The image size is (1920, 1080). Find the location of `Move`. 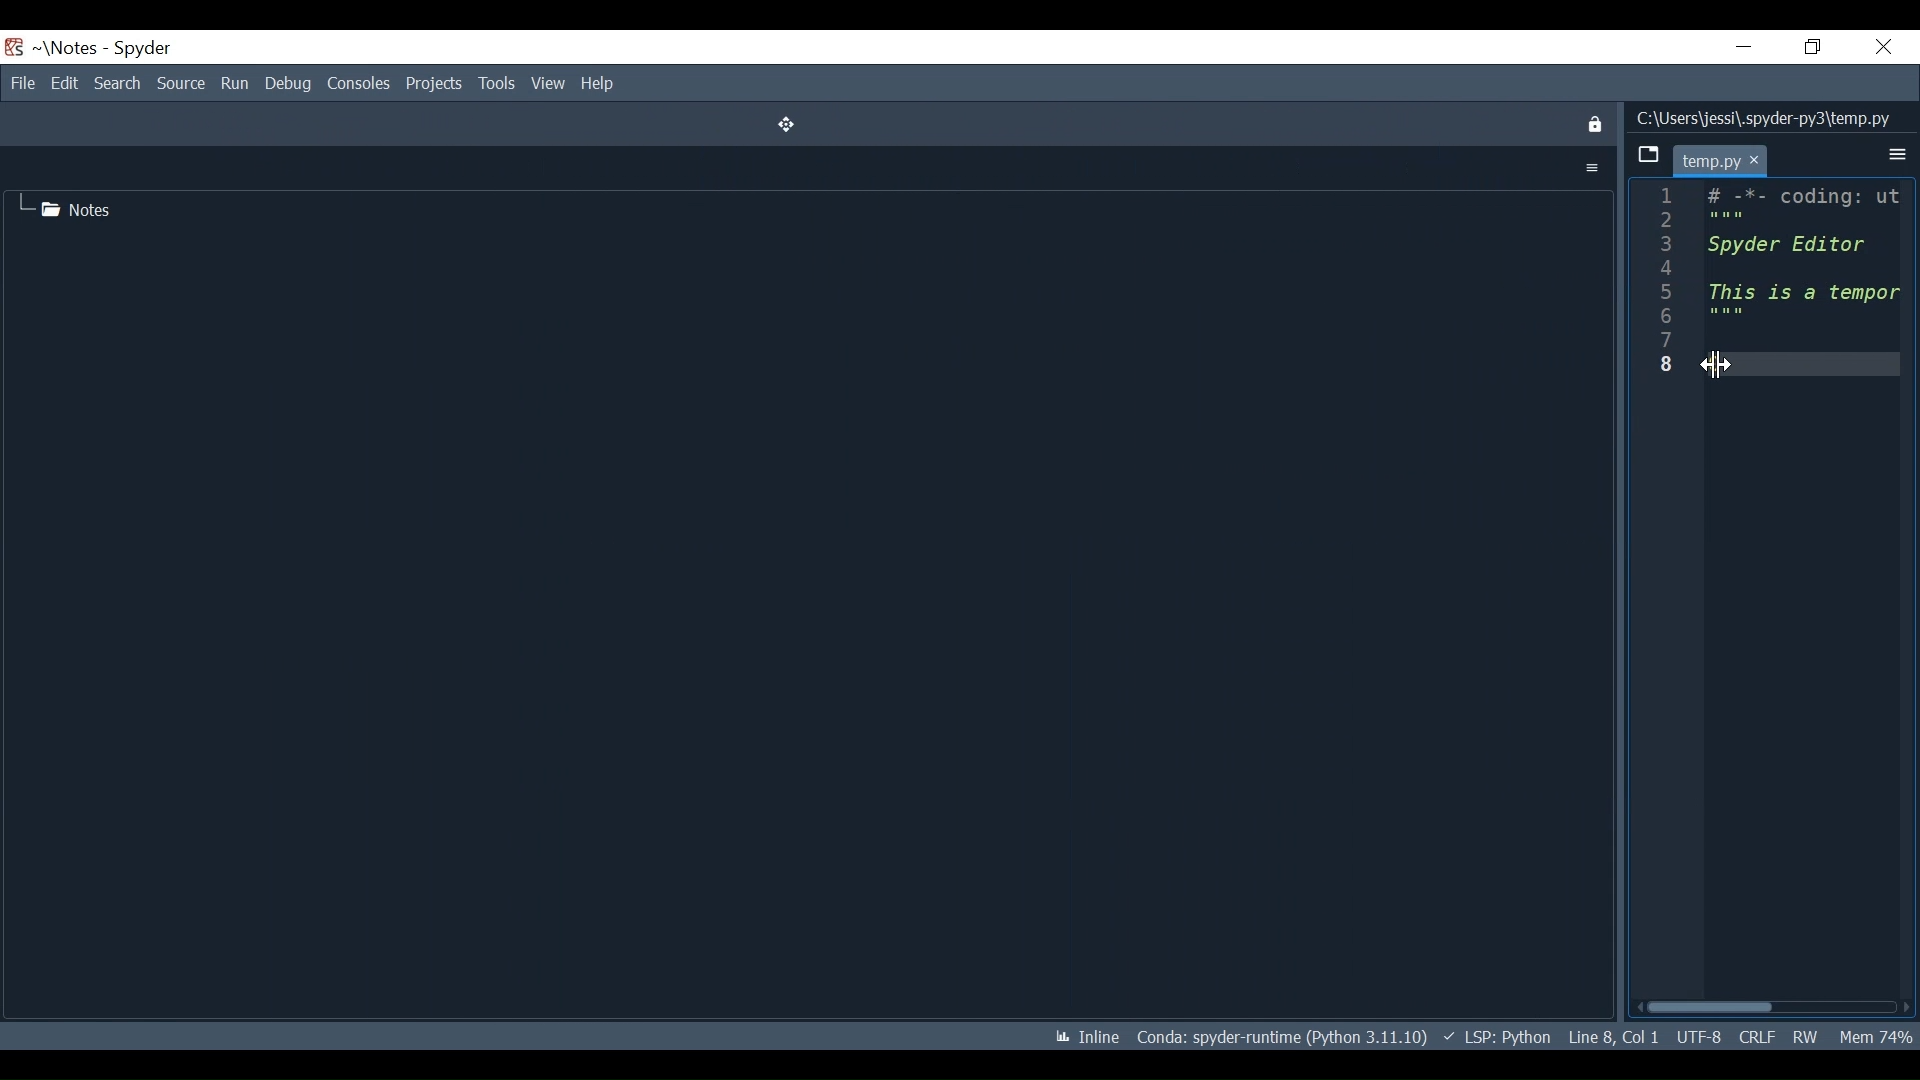

Move is located at coordinates (781, 124).